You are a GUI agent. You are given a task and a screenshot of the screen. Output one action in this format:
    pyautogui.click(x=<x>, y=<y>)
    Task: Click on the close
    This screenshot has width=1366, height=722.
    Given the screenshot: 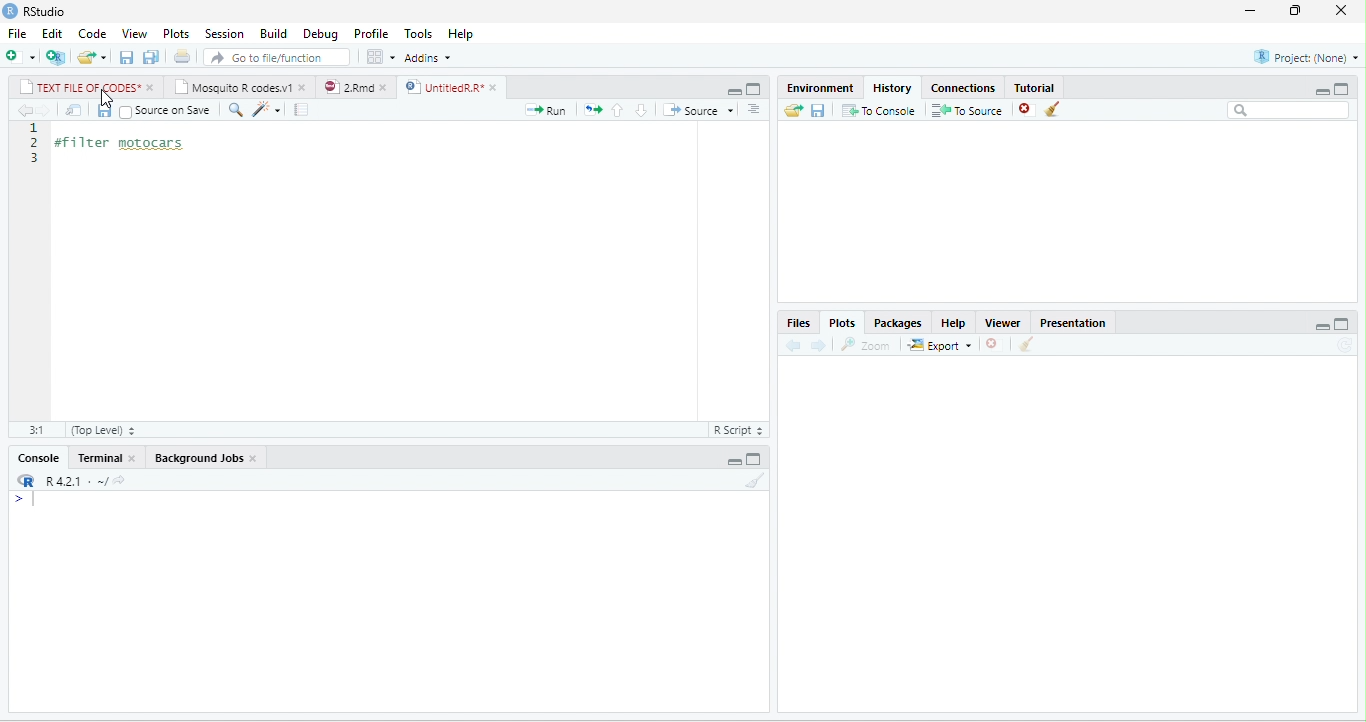 What is the action you would take?
    pyautogui.click(x=1341, y=10)
    